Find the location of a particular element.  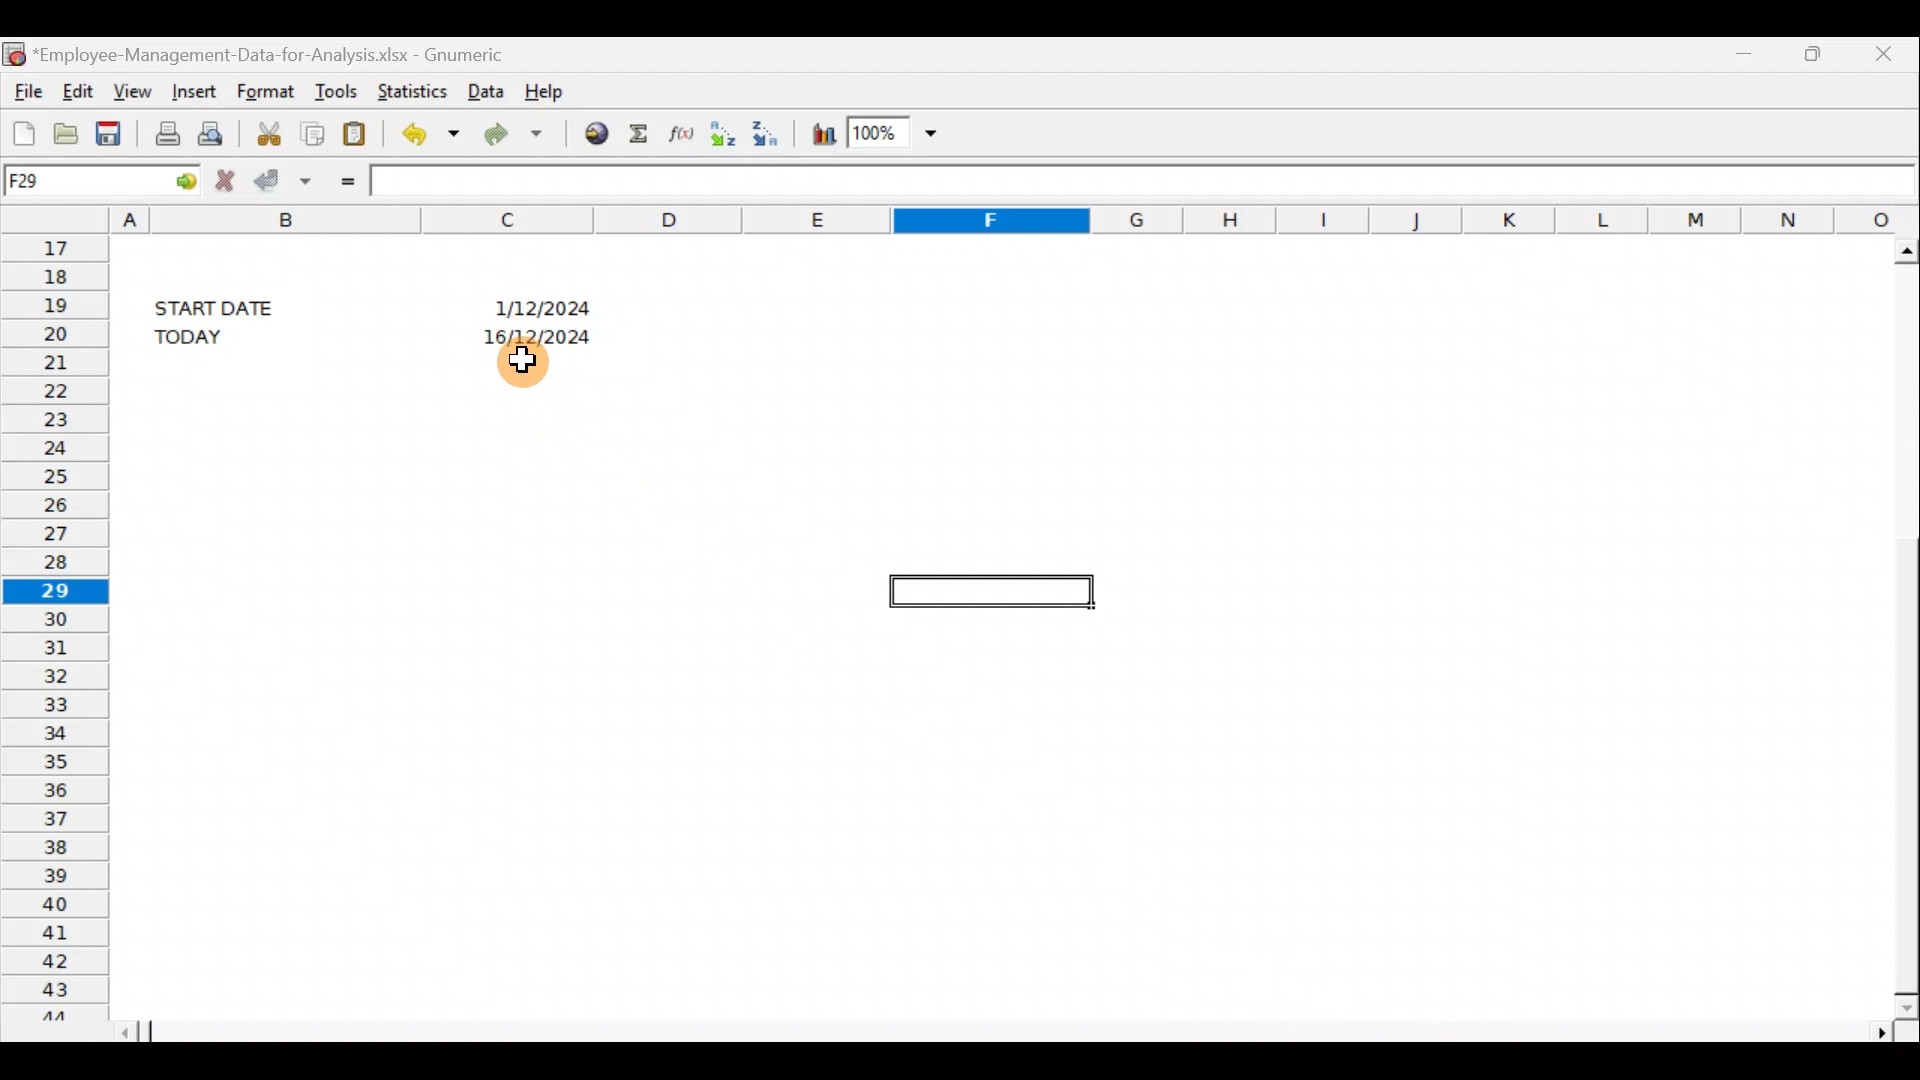

Insert is located at coordinates (193, 92).